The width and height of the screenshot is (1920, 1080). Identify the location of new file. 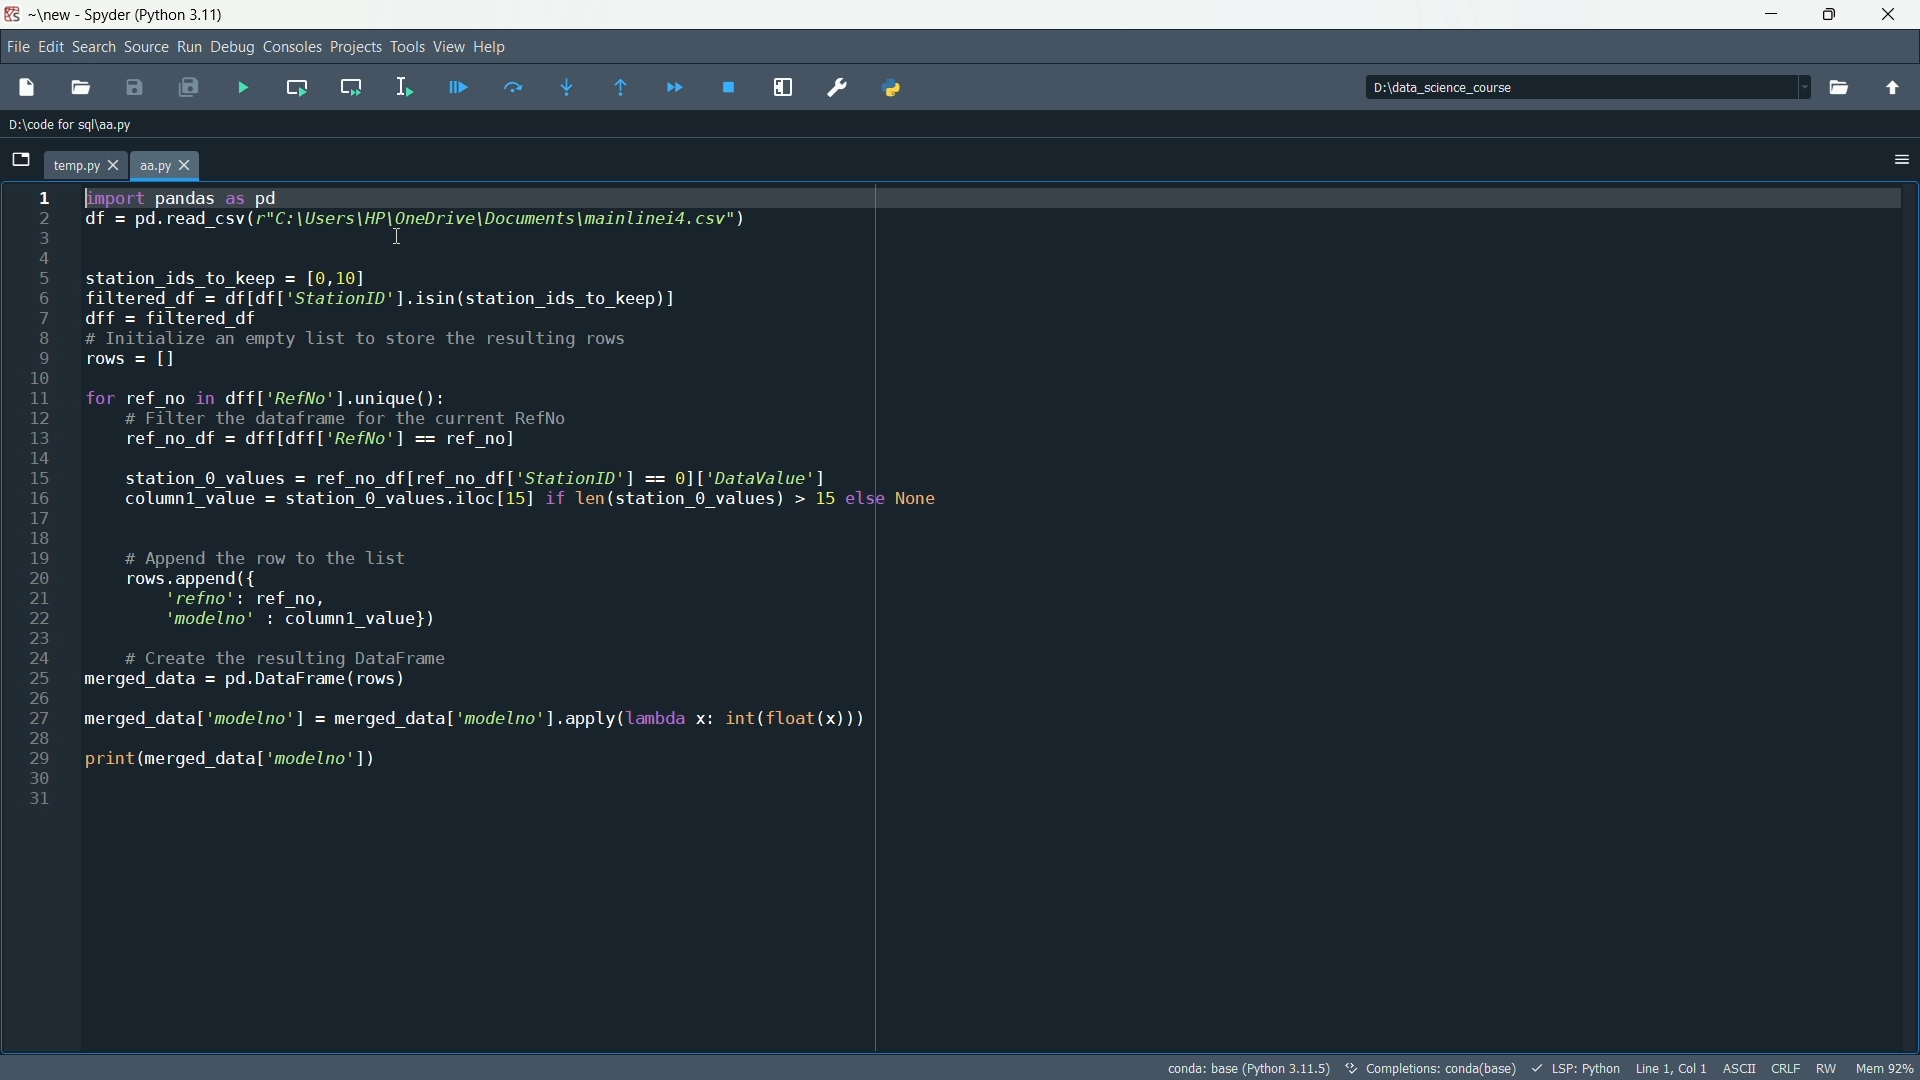
(27, 88).